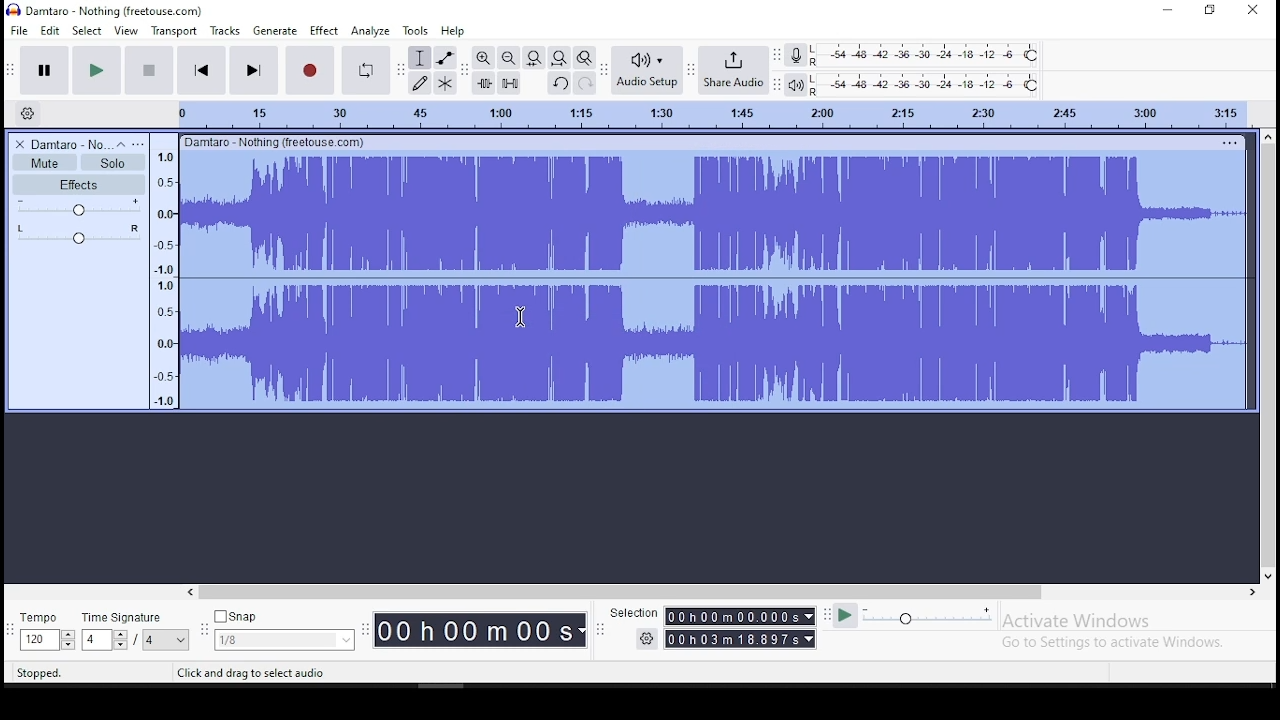 Image resolution: width=1280 pixels, height=720 pixels. Describe the element at coordinates (166, 640) in the screenshot. I see `menu` at that location.